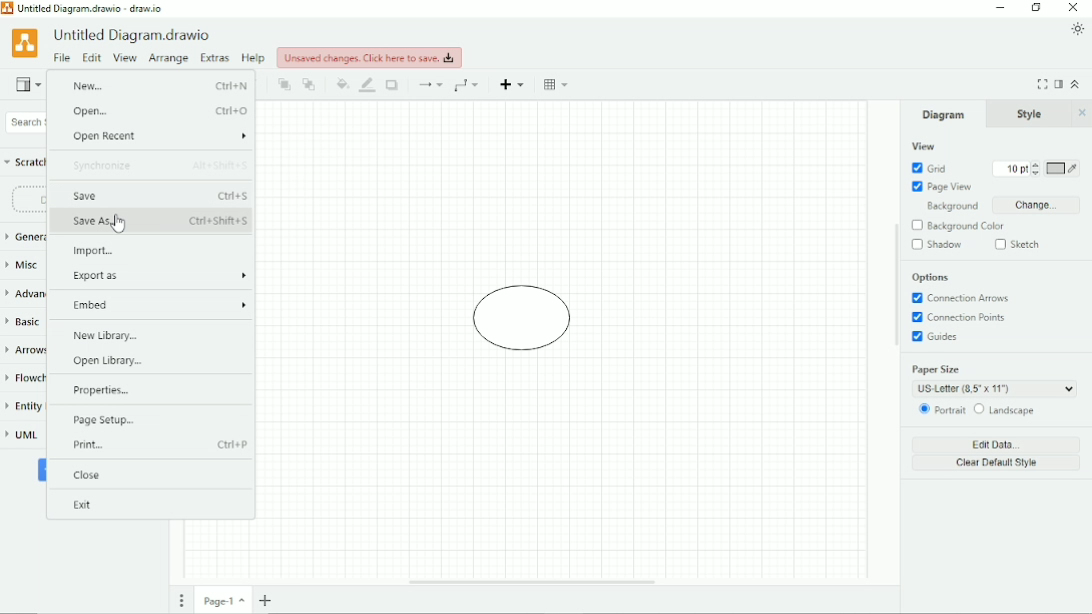  What do you see at coordinates (86, 506) in the screenshot?
I see `Exit` at bounding box center [86, 506].